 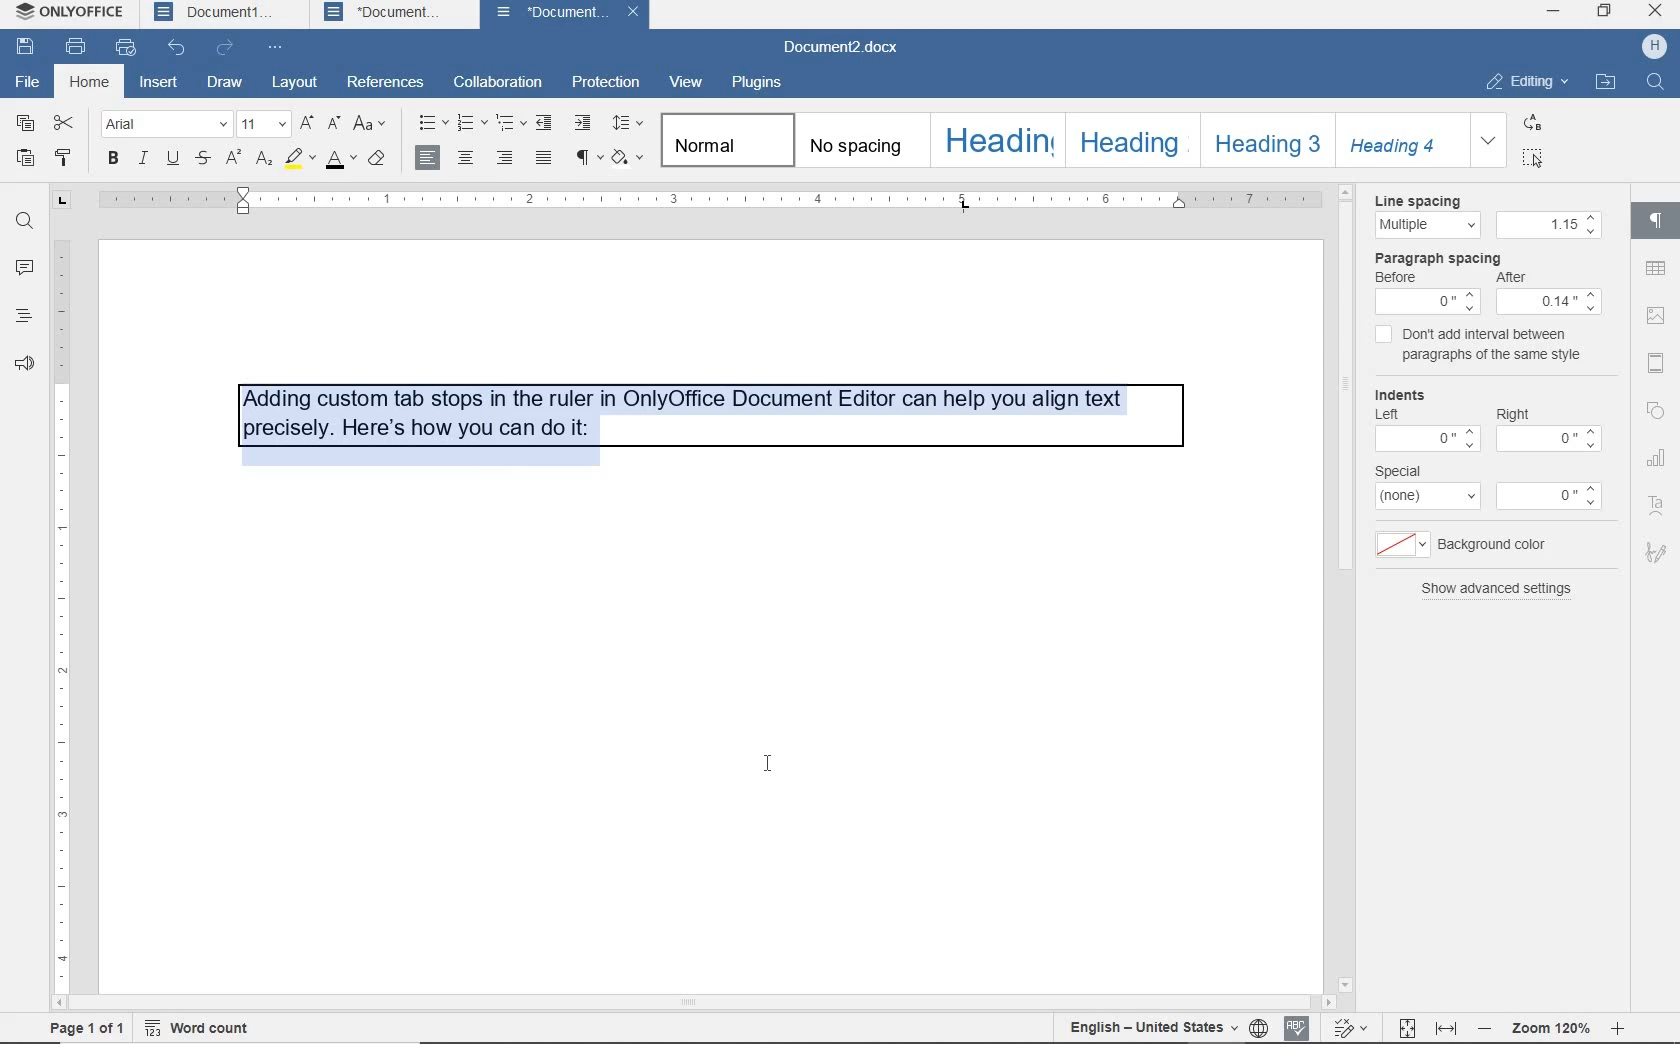 I want to click on undo, so click(x=177, y=50).